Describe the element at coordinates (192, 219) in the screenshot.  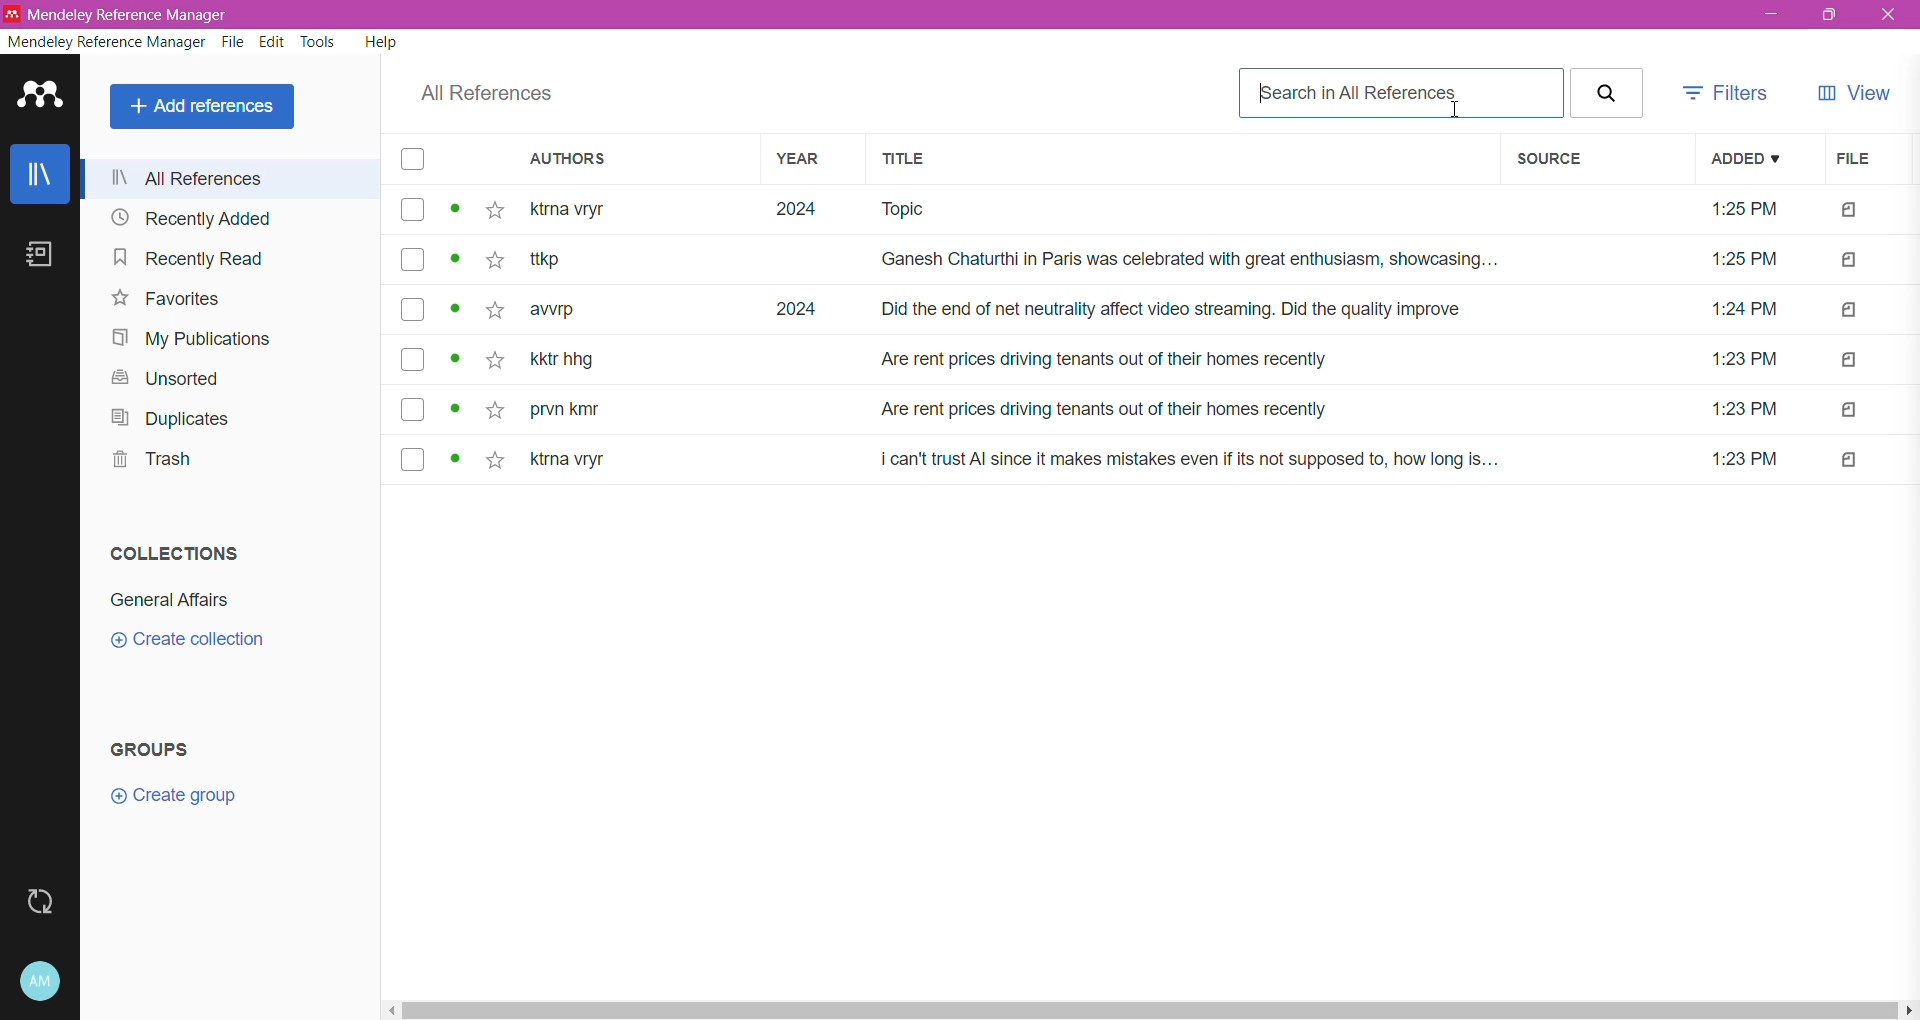
I see `Recently Added` at that location.